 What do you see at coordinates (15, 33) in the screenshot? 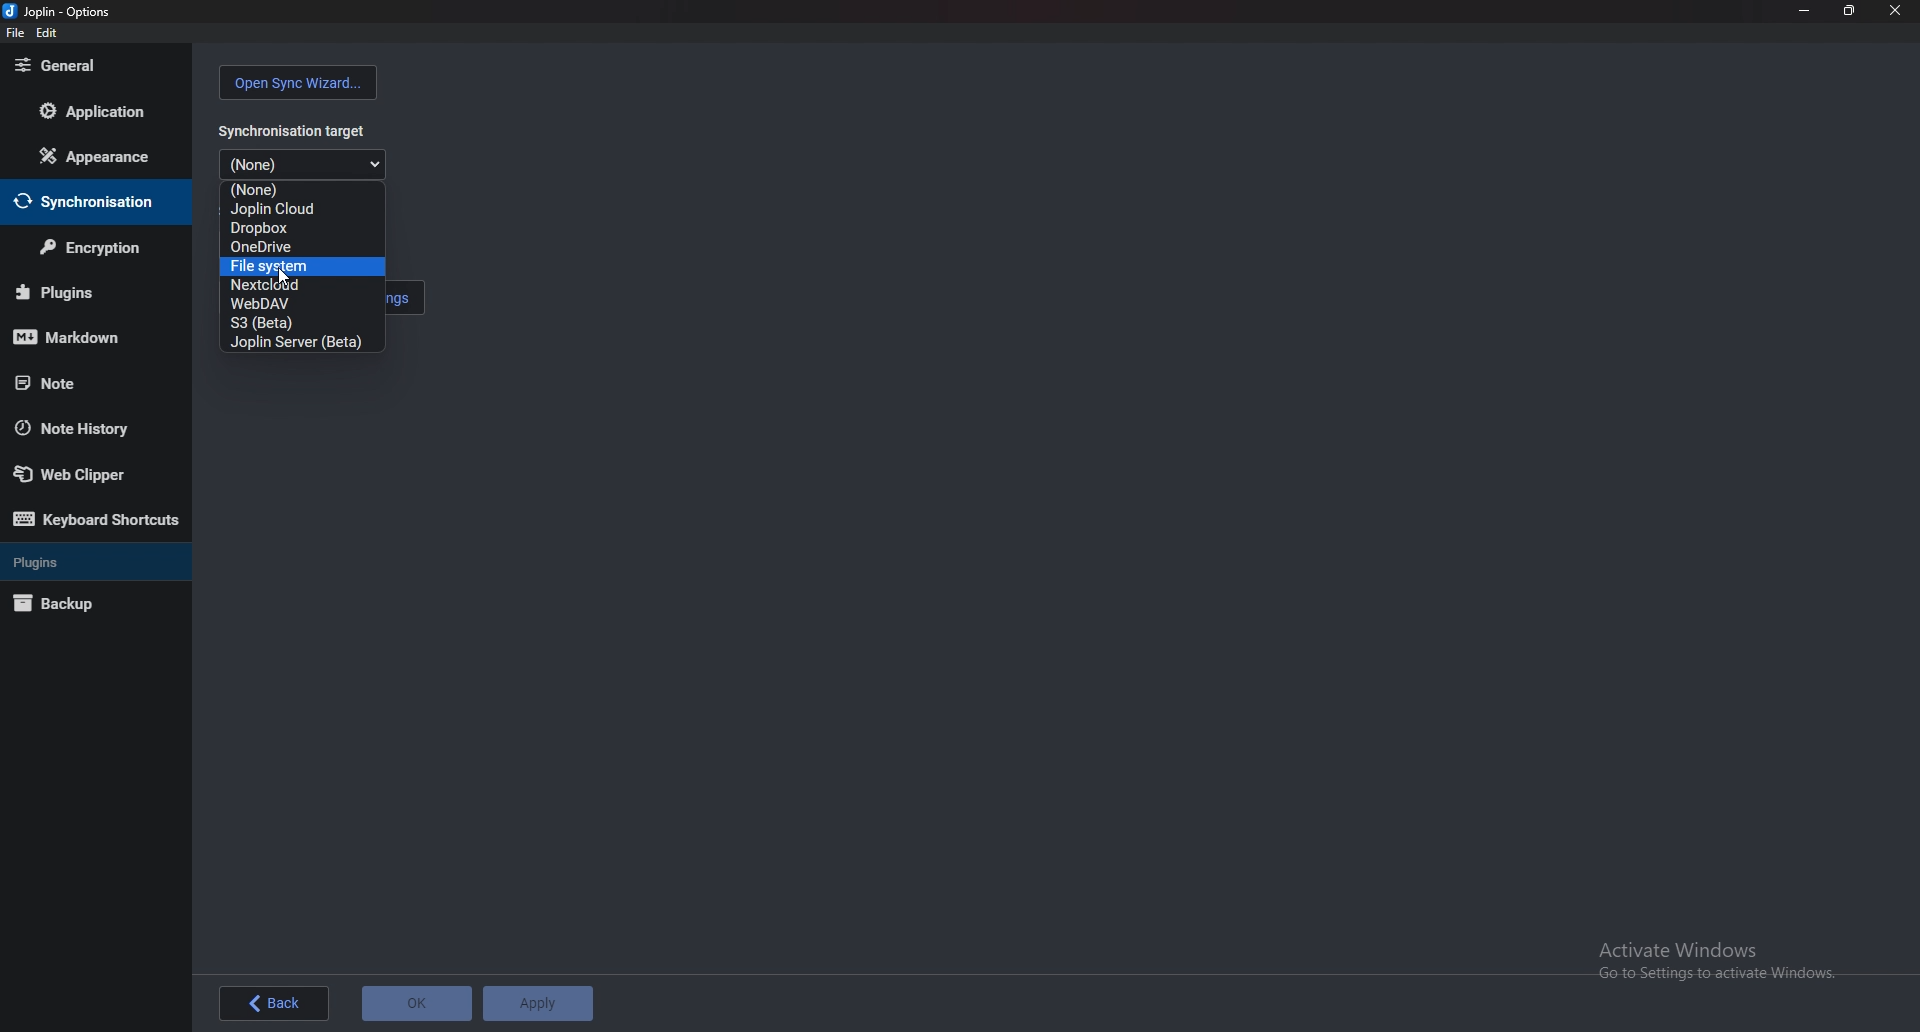
I see `file` at bounding box center [15, 33].